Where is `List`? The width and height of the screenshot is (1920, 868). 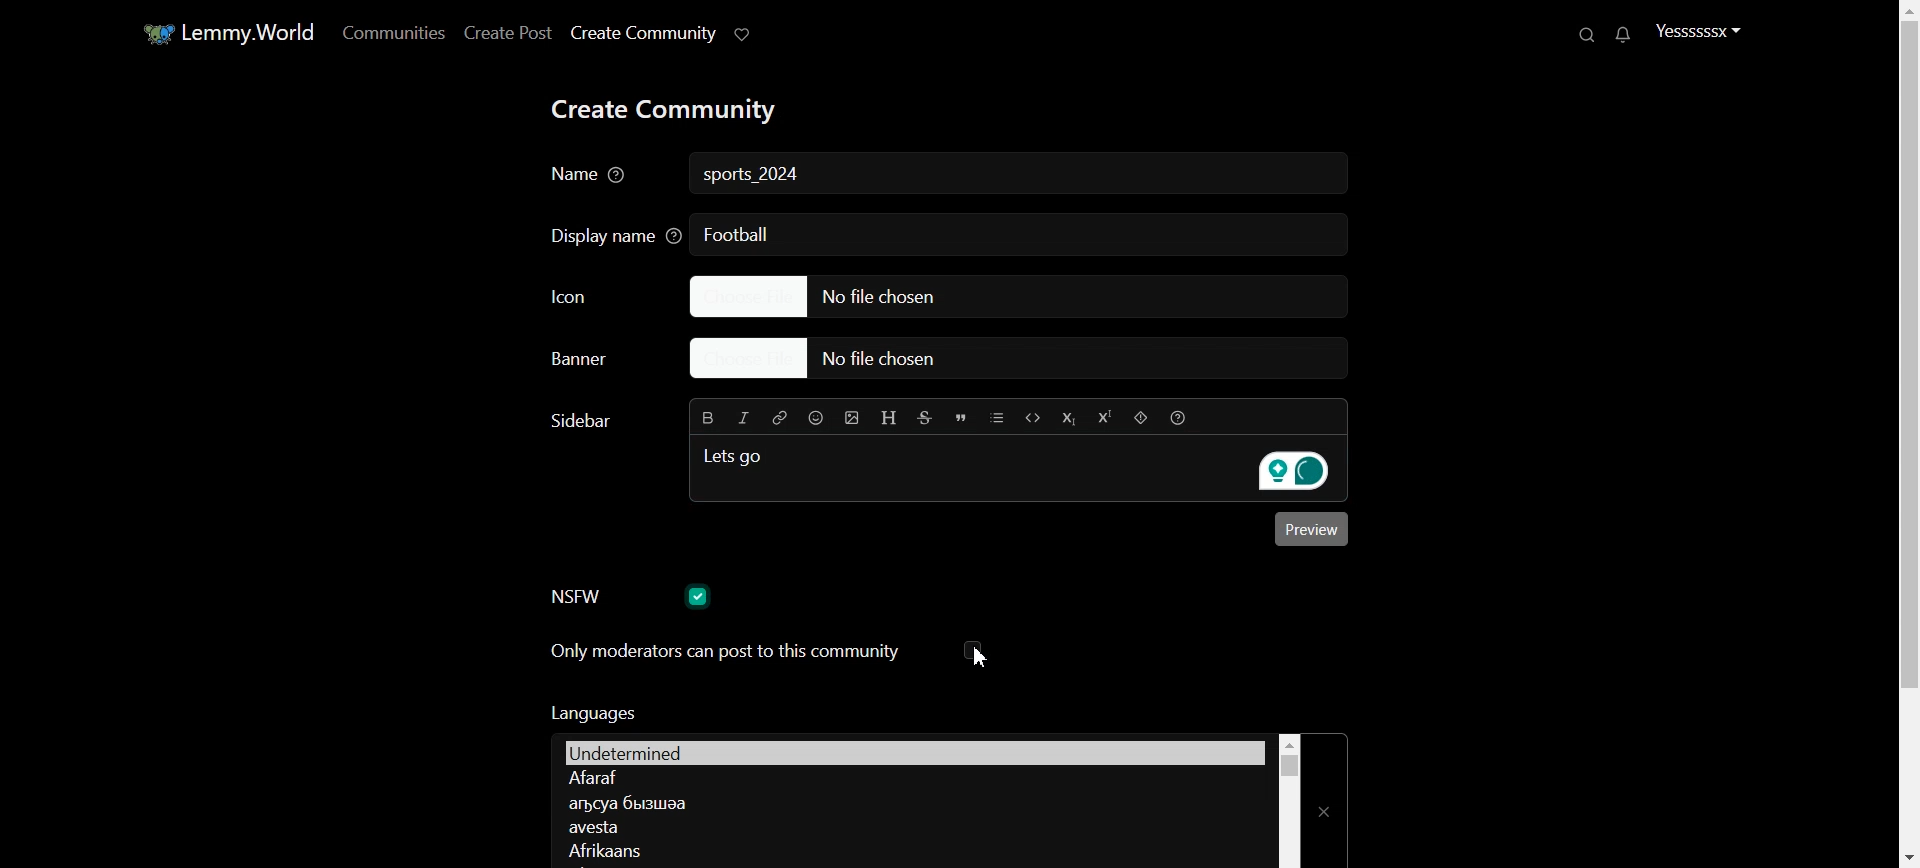 List is located at coordinates (997, 417).